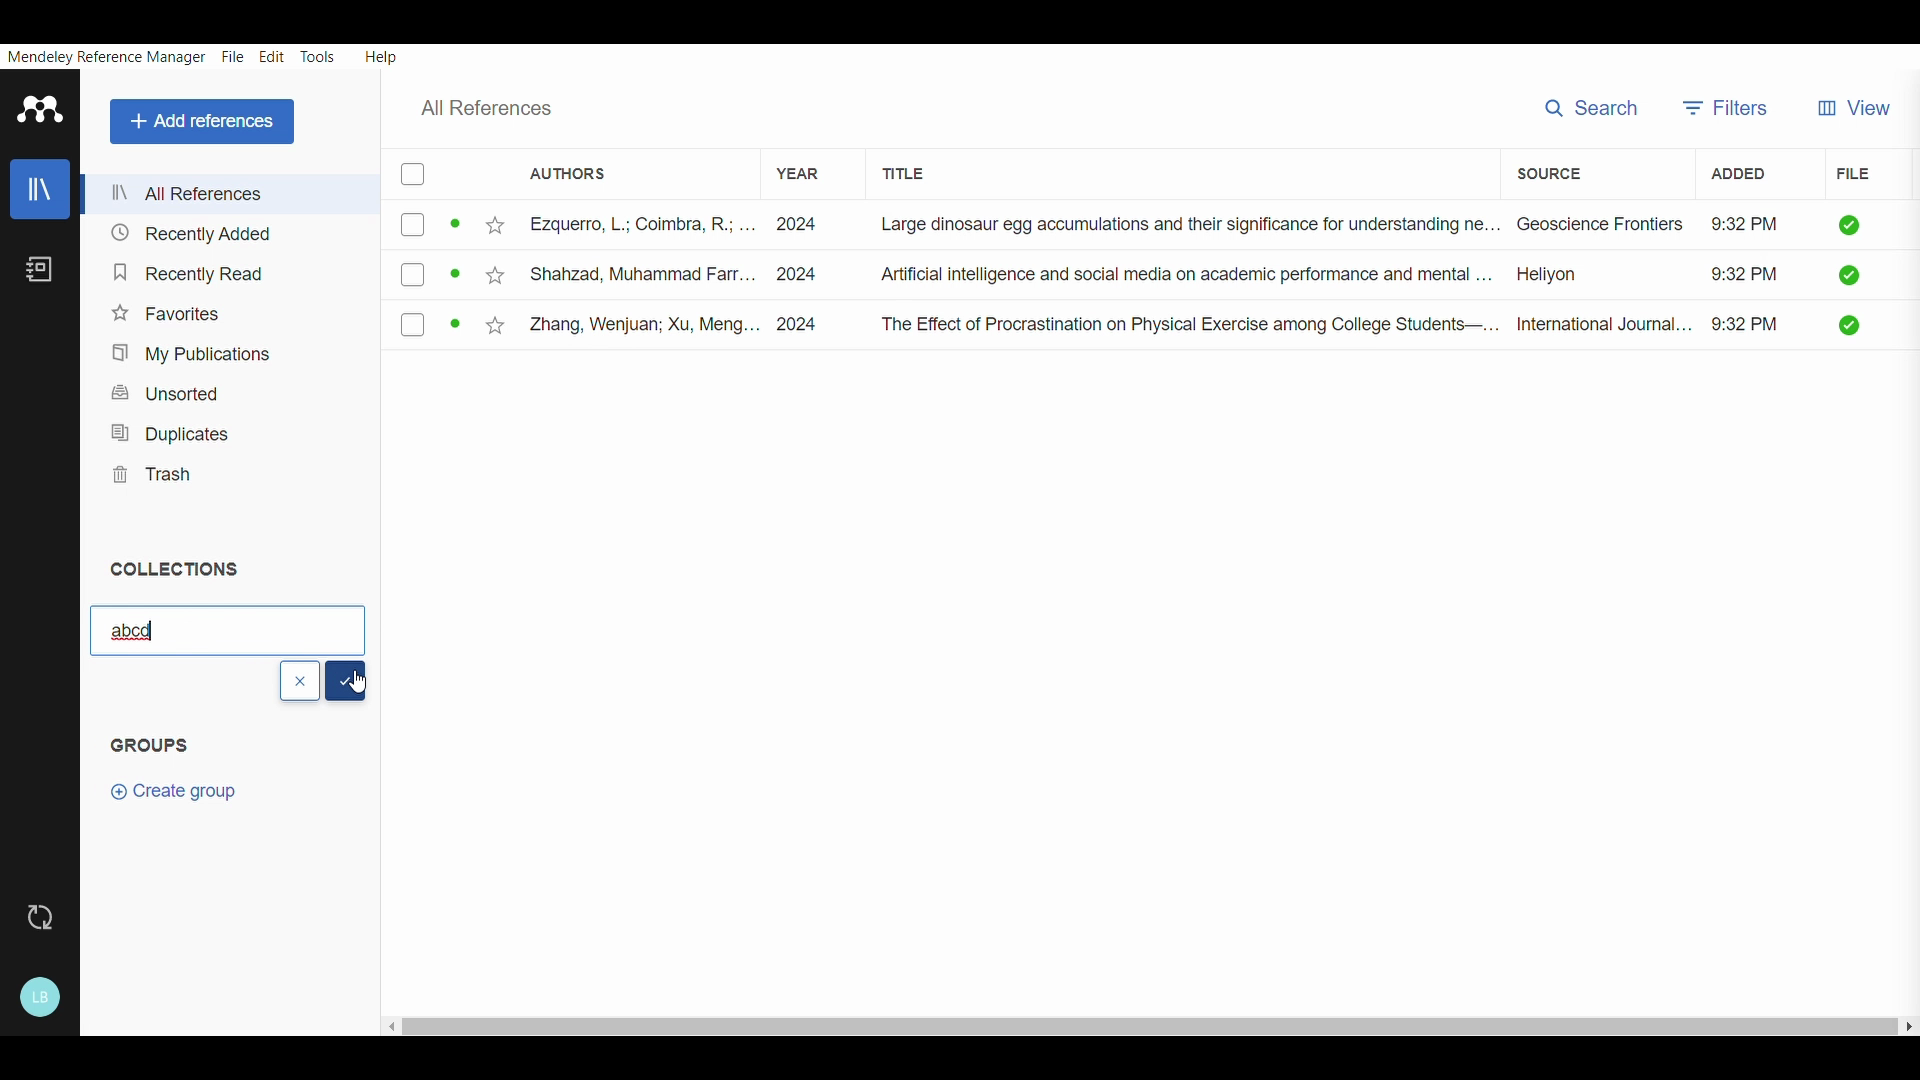  What do you see at coordinates (1373, 227) in the screenshot?
I see `Large dinosaur egg accumulations and their significance for understanding ne... Geoscience Frontiers ~~ 9:32 PM Q` at bounding box center [1373, 227].